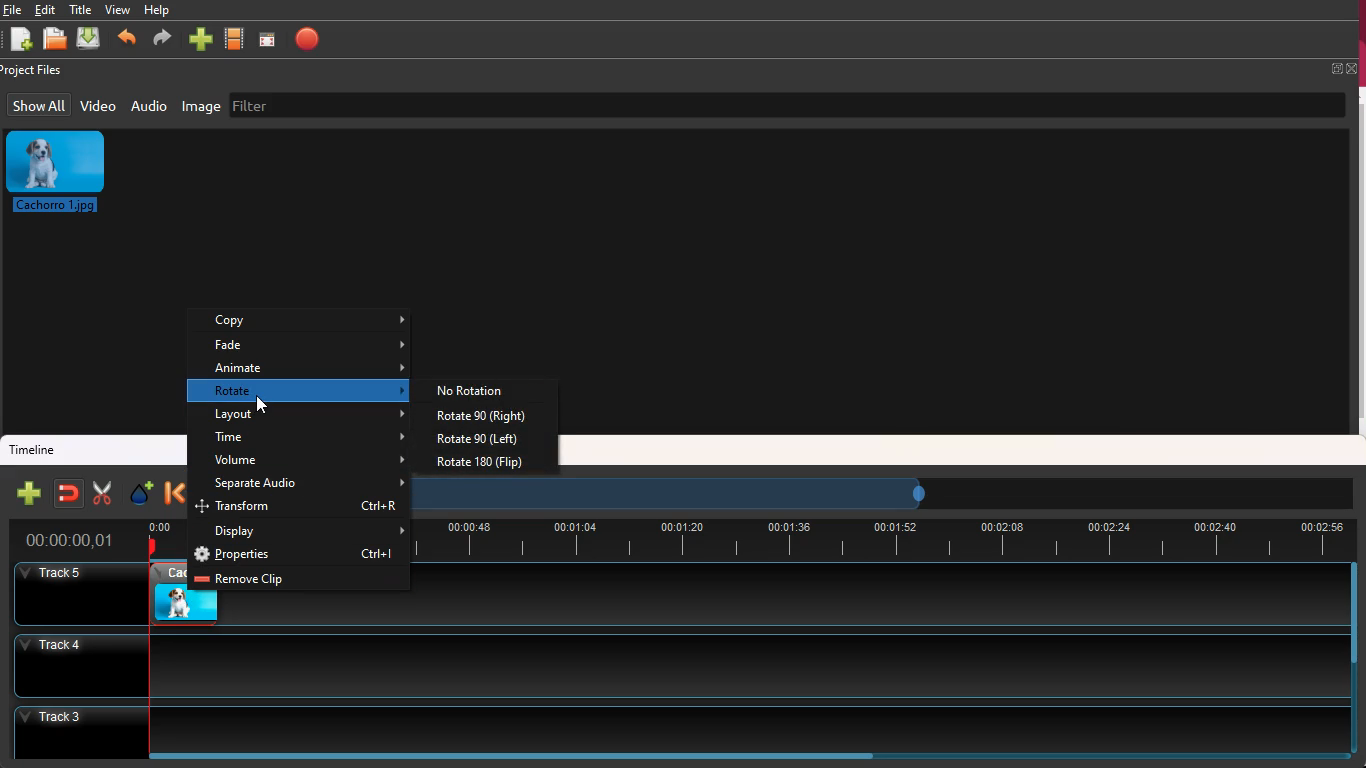  I want to click on fade, so click(307, 346).